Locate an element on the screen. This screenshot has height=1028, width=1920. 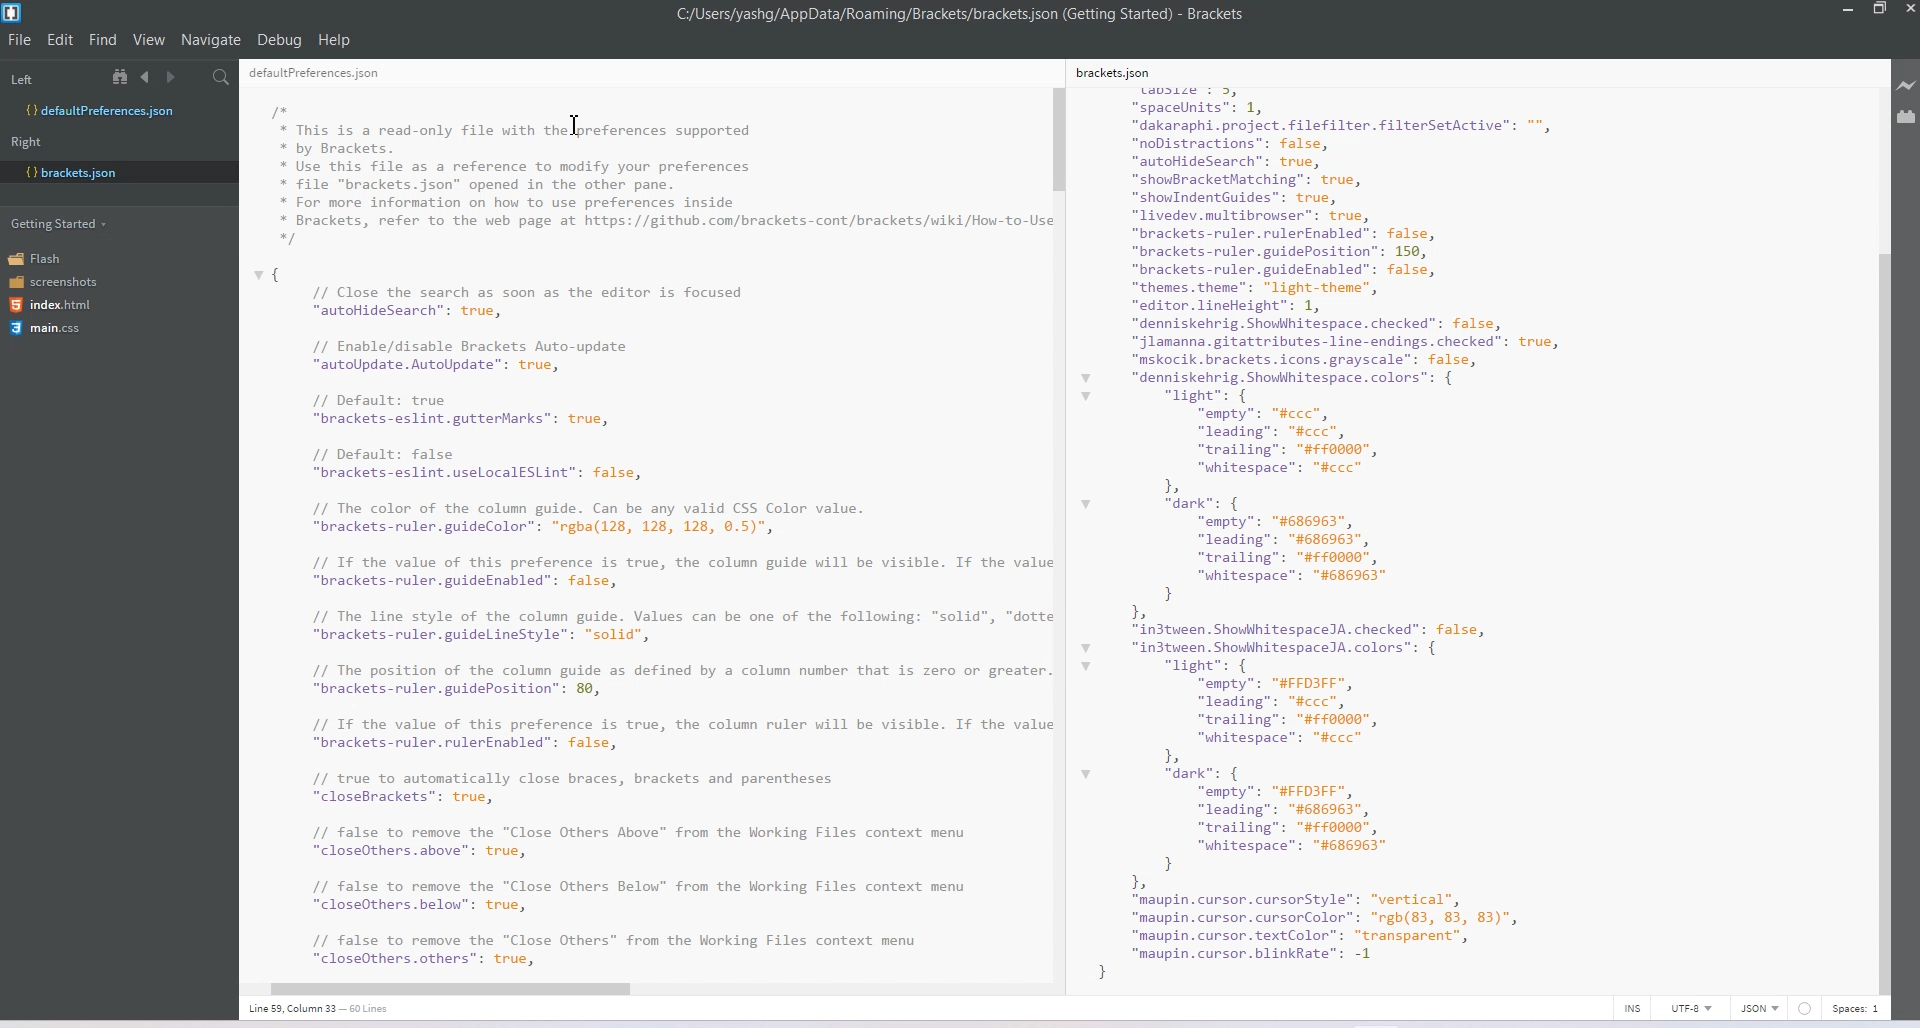
Vertical Scroll Bar is located at coordinates (1059, 528).